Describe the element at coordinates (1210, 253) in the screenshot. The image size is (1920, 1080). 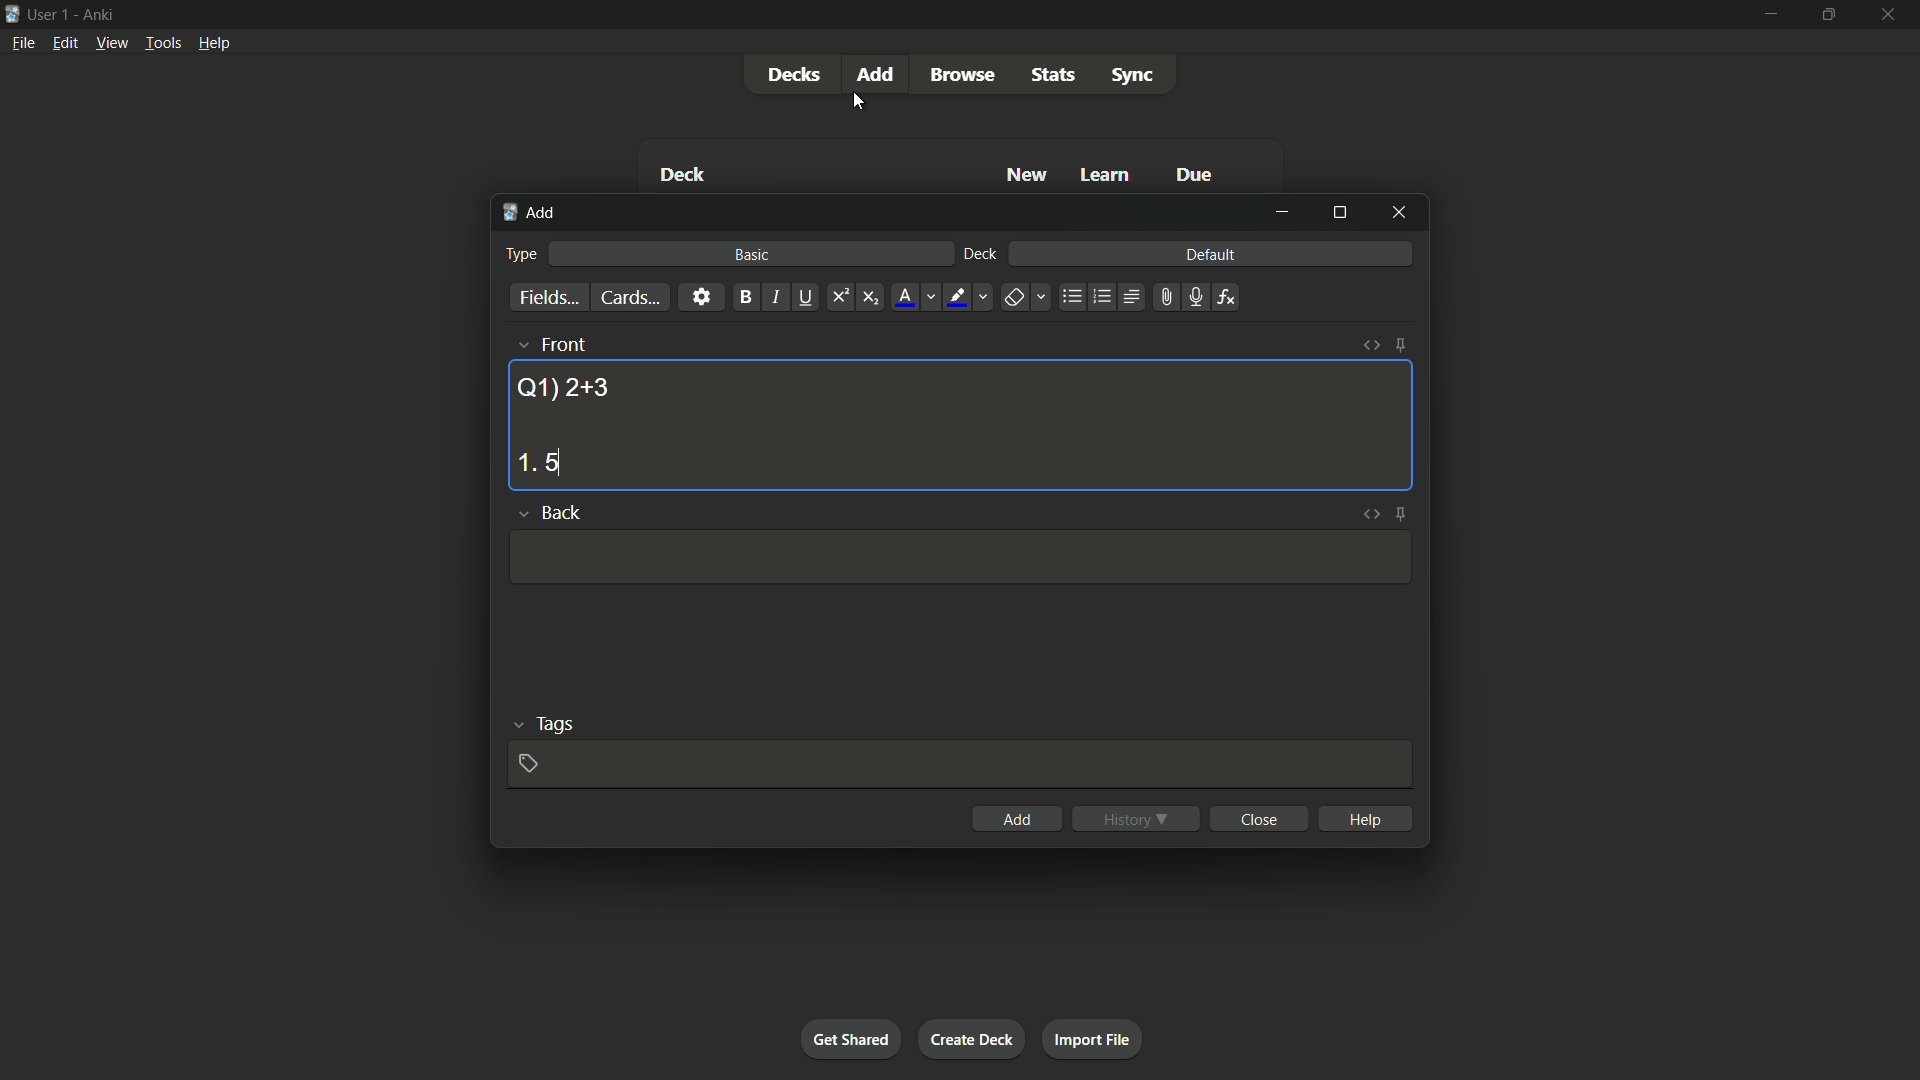
I see `default` at that location.